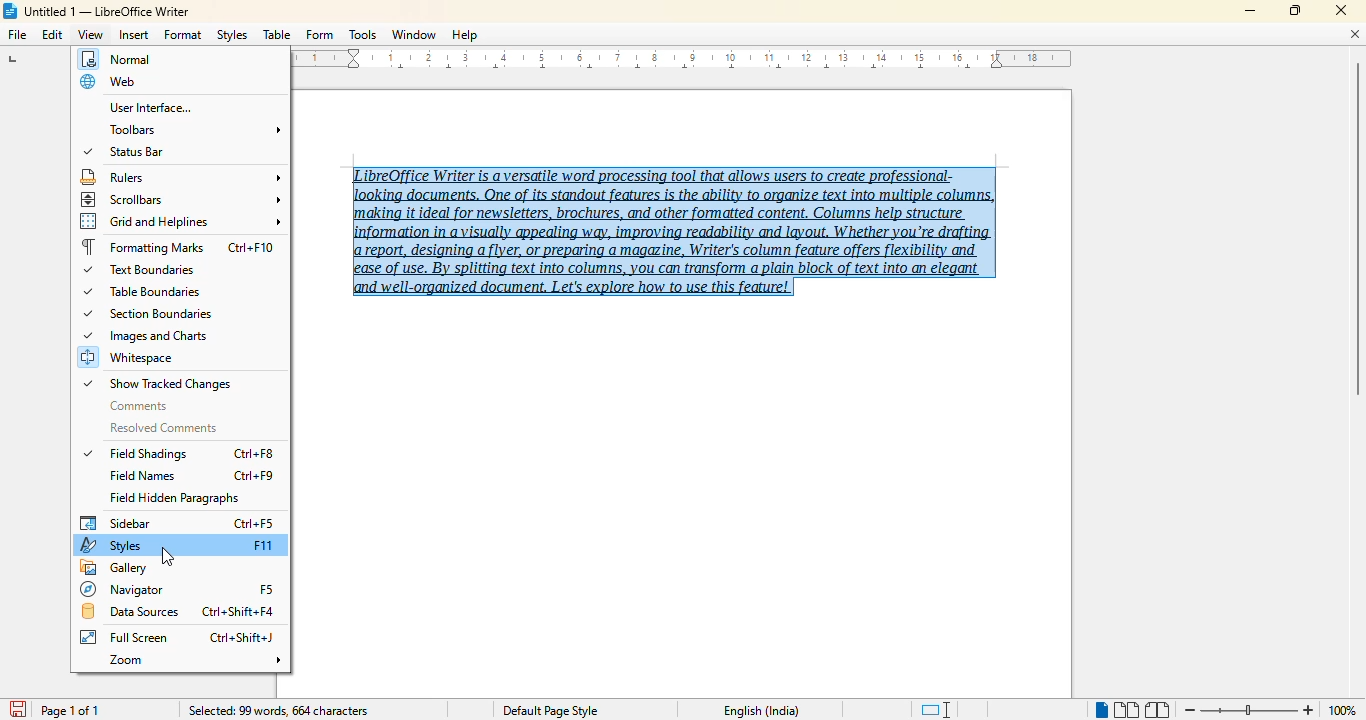 The width and height of the screenshot is (1366, 720). What do you see at coordinates (177, 246) in the screenshot?
I see `formatting marks` at bounding box center [177, 246].